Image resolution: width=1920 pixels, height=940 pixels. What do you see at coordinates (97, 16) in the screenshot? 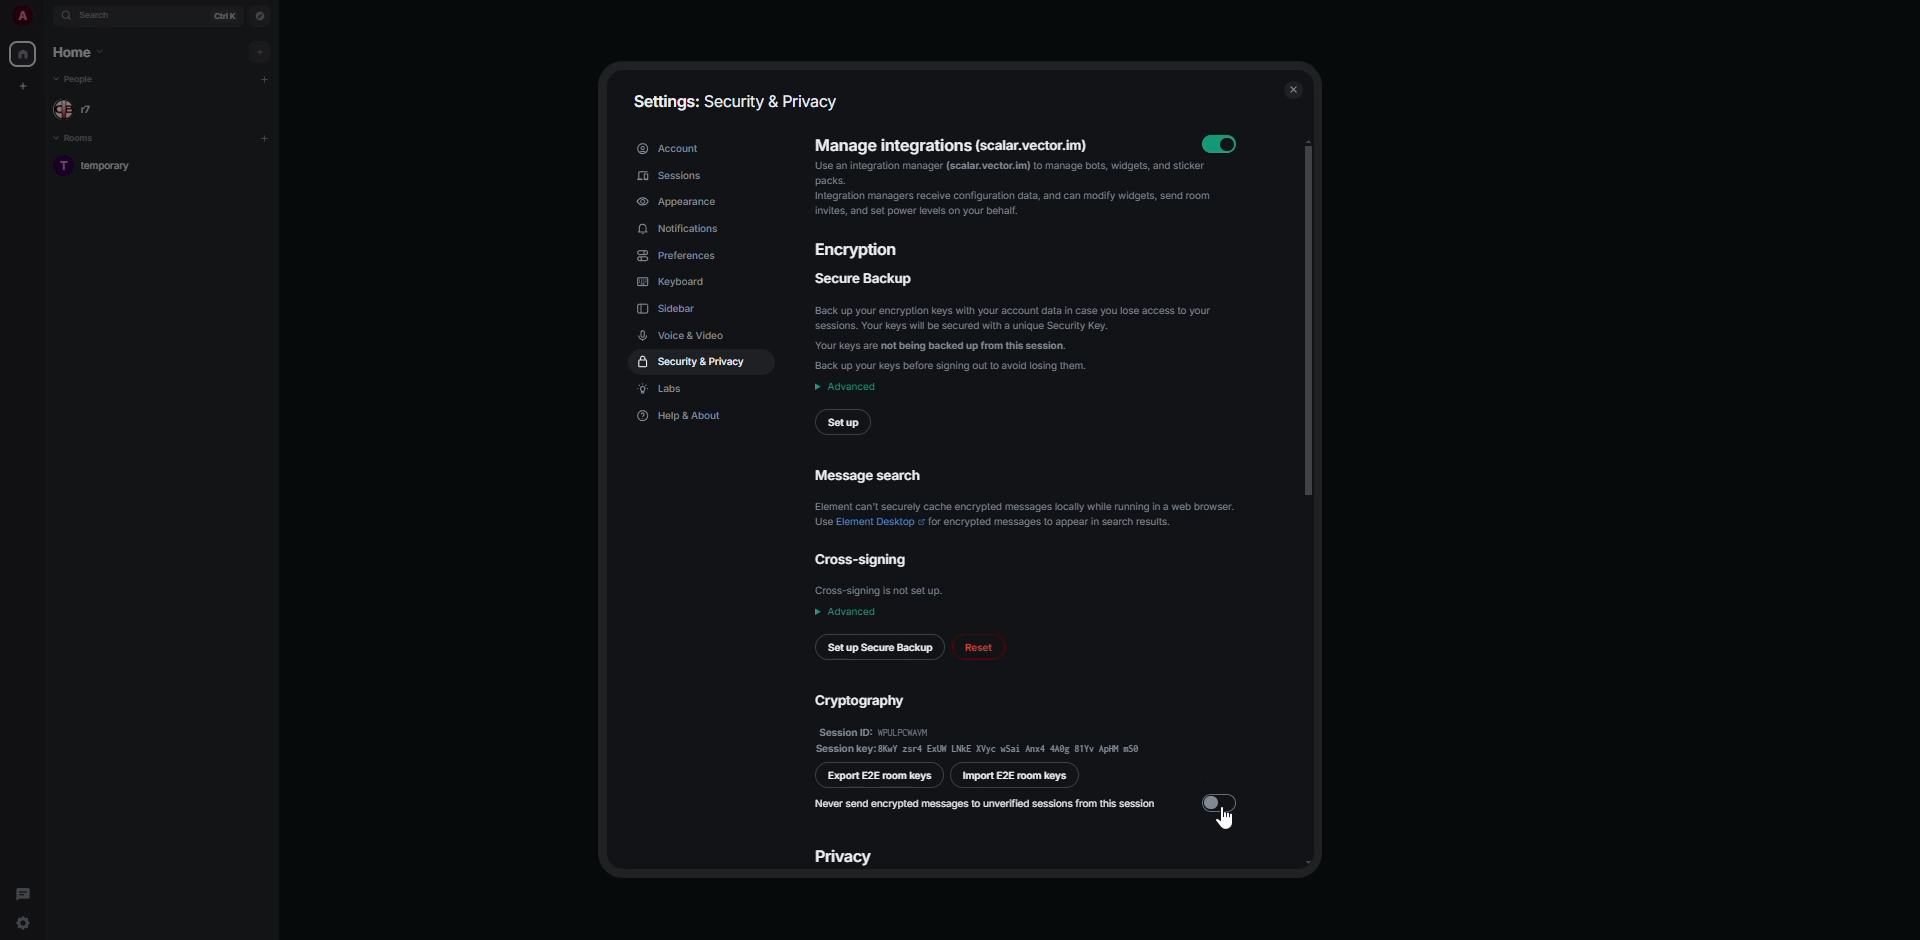
I see `search` at bounding box center [97, 16].